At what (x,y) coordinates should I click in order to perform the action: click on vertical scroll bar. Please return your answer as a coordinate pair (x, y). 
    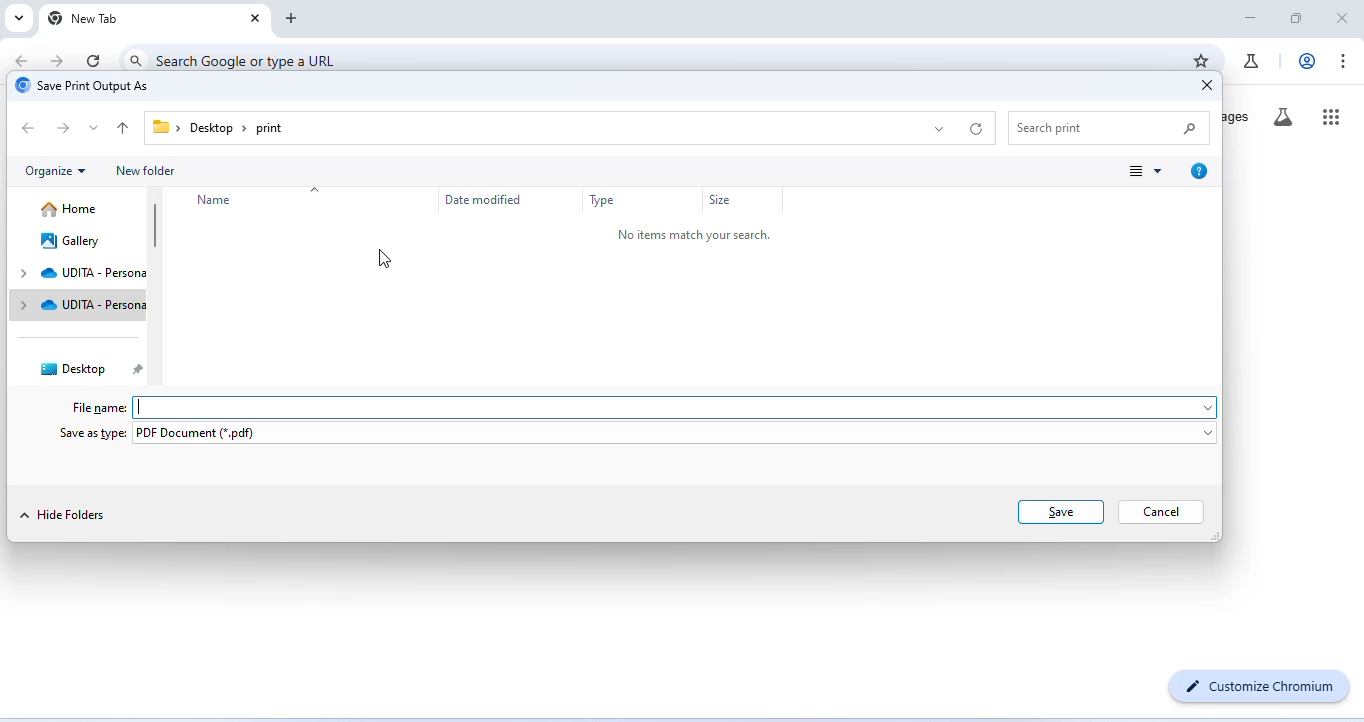
    Looking at the image, I should click on (155, 226).